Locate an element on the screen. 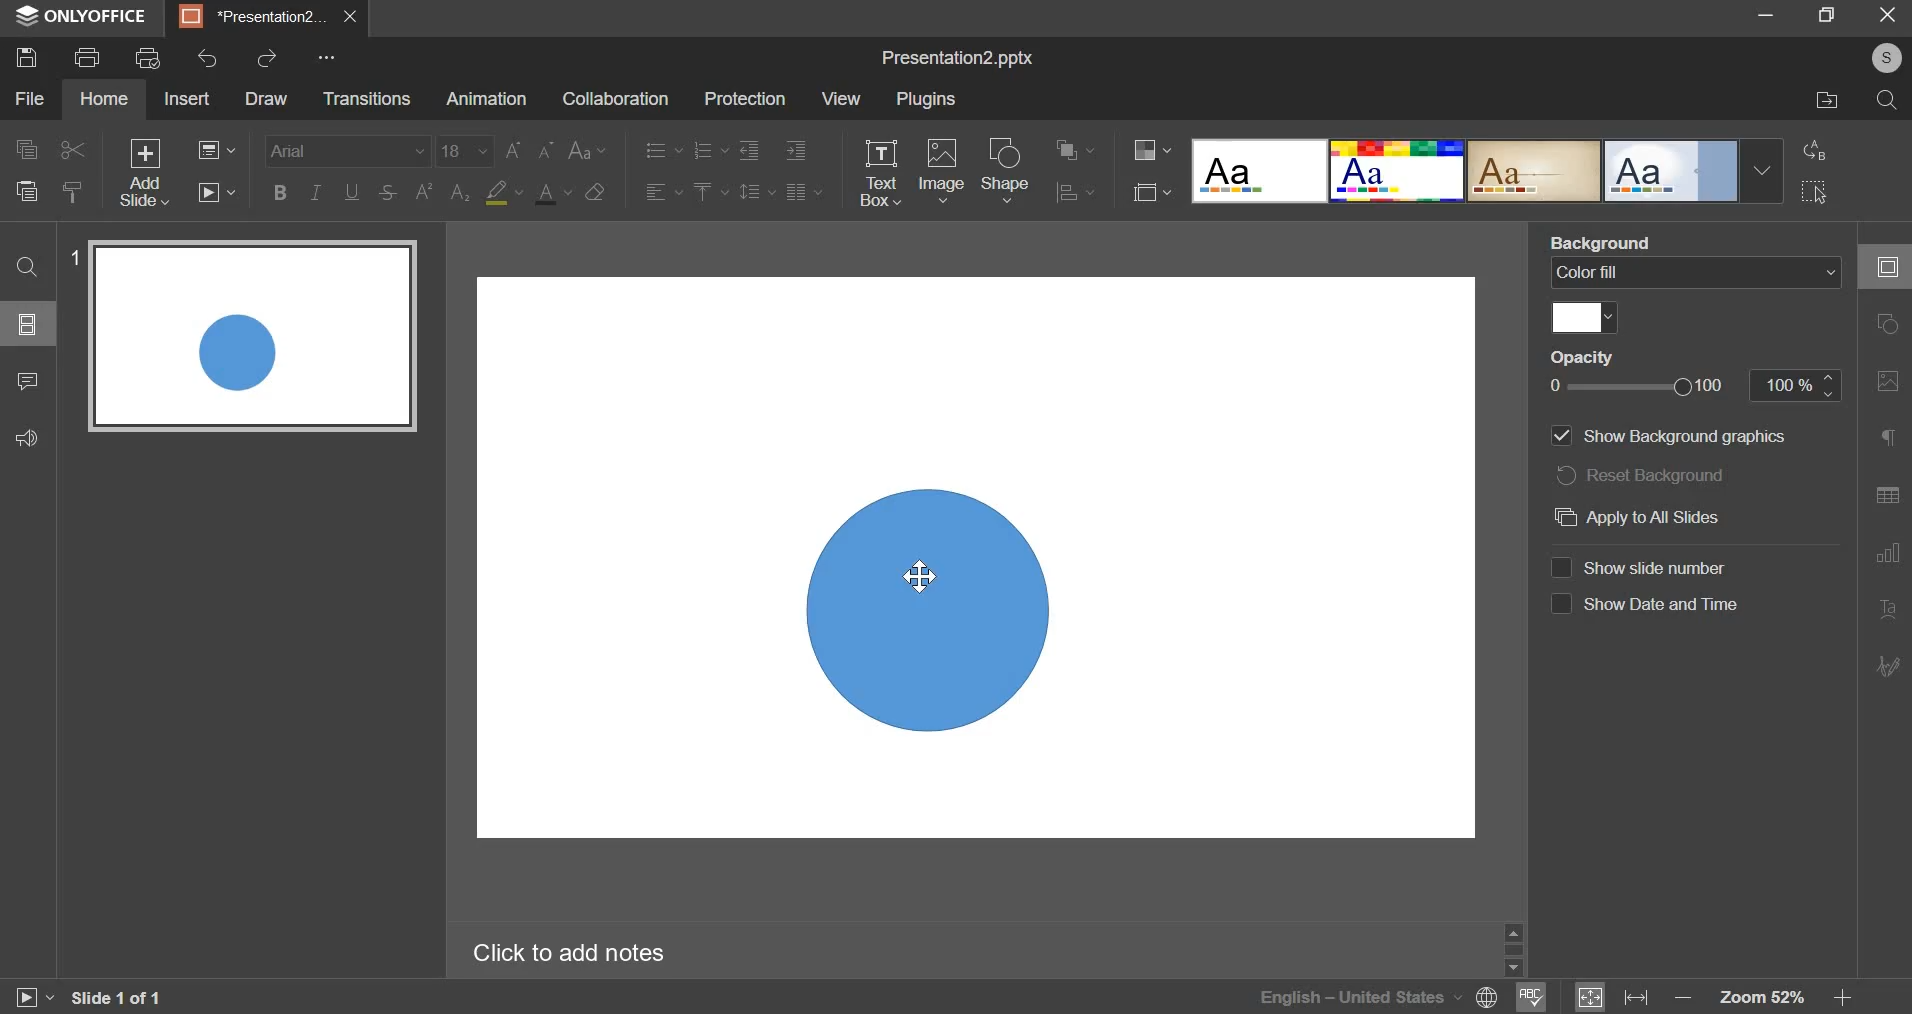 The height and width of the screenshot is (1014, 1912). move up is located at coordinates (1517, 931).